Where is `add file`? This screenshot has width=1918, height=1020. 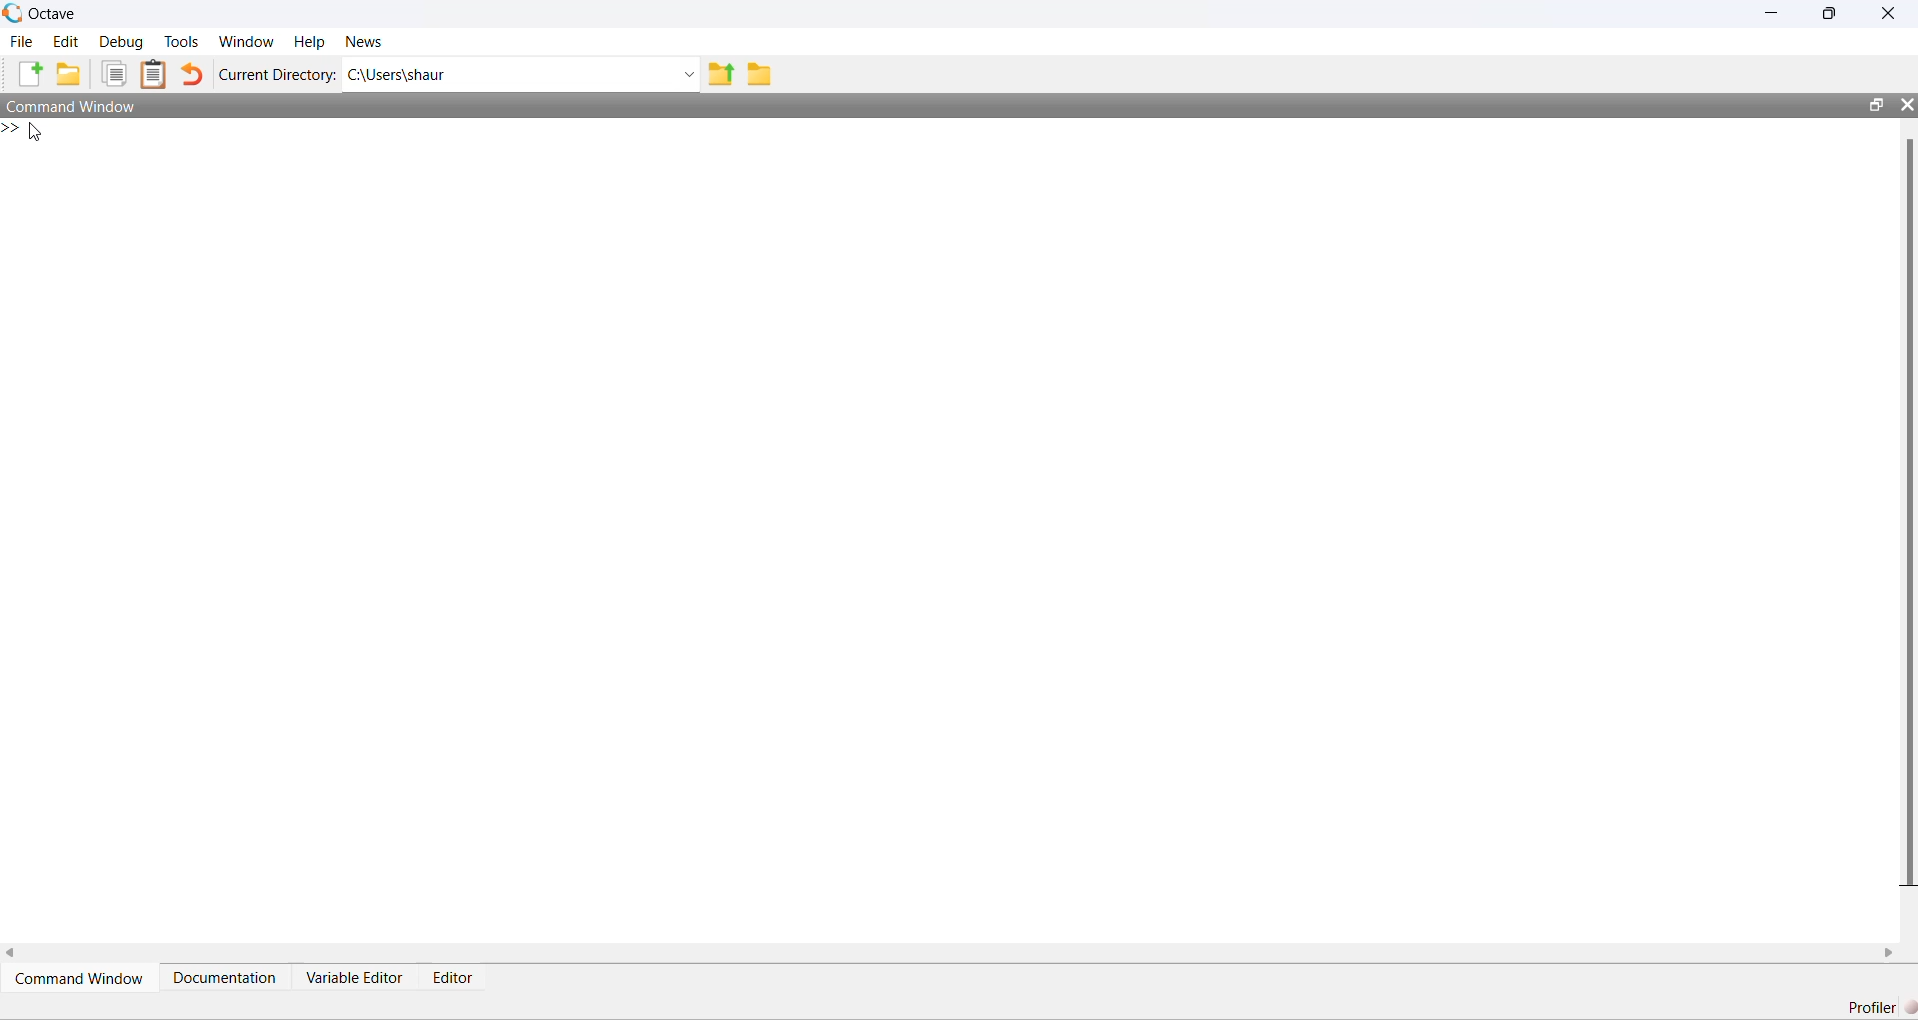
add file is located at coordinates (32, 74).